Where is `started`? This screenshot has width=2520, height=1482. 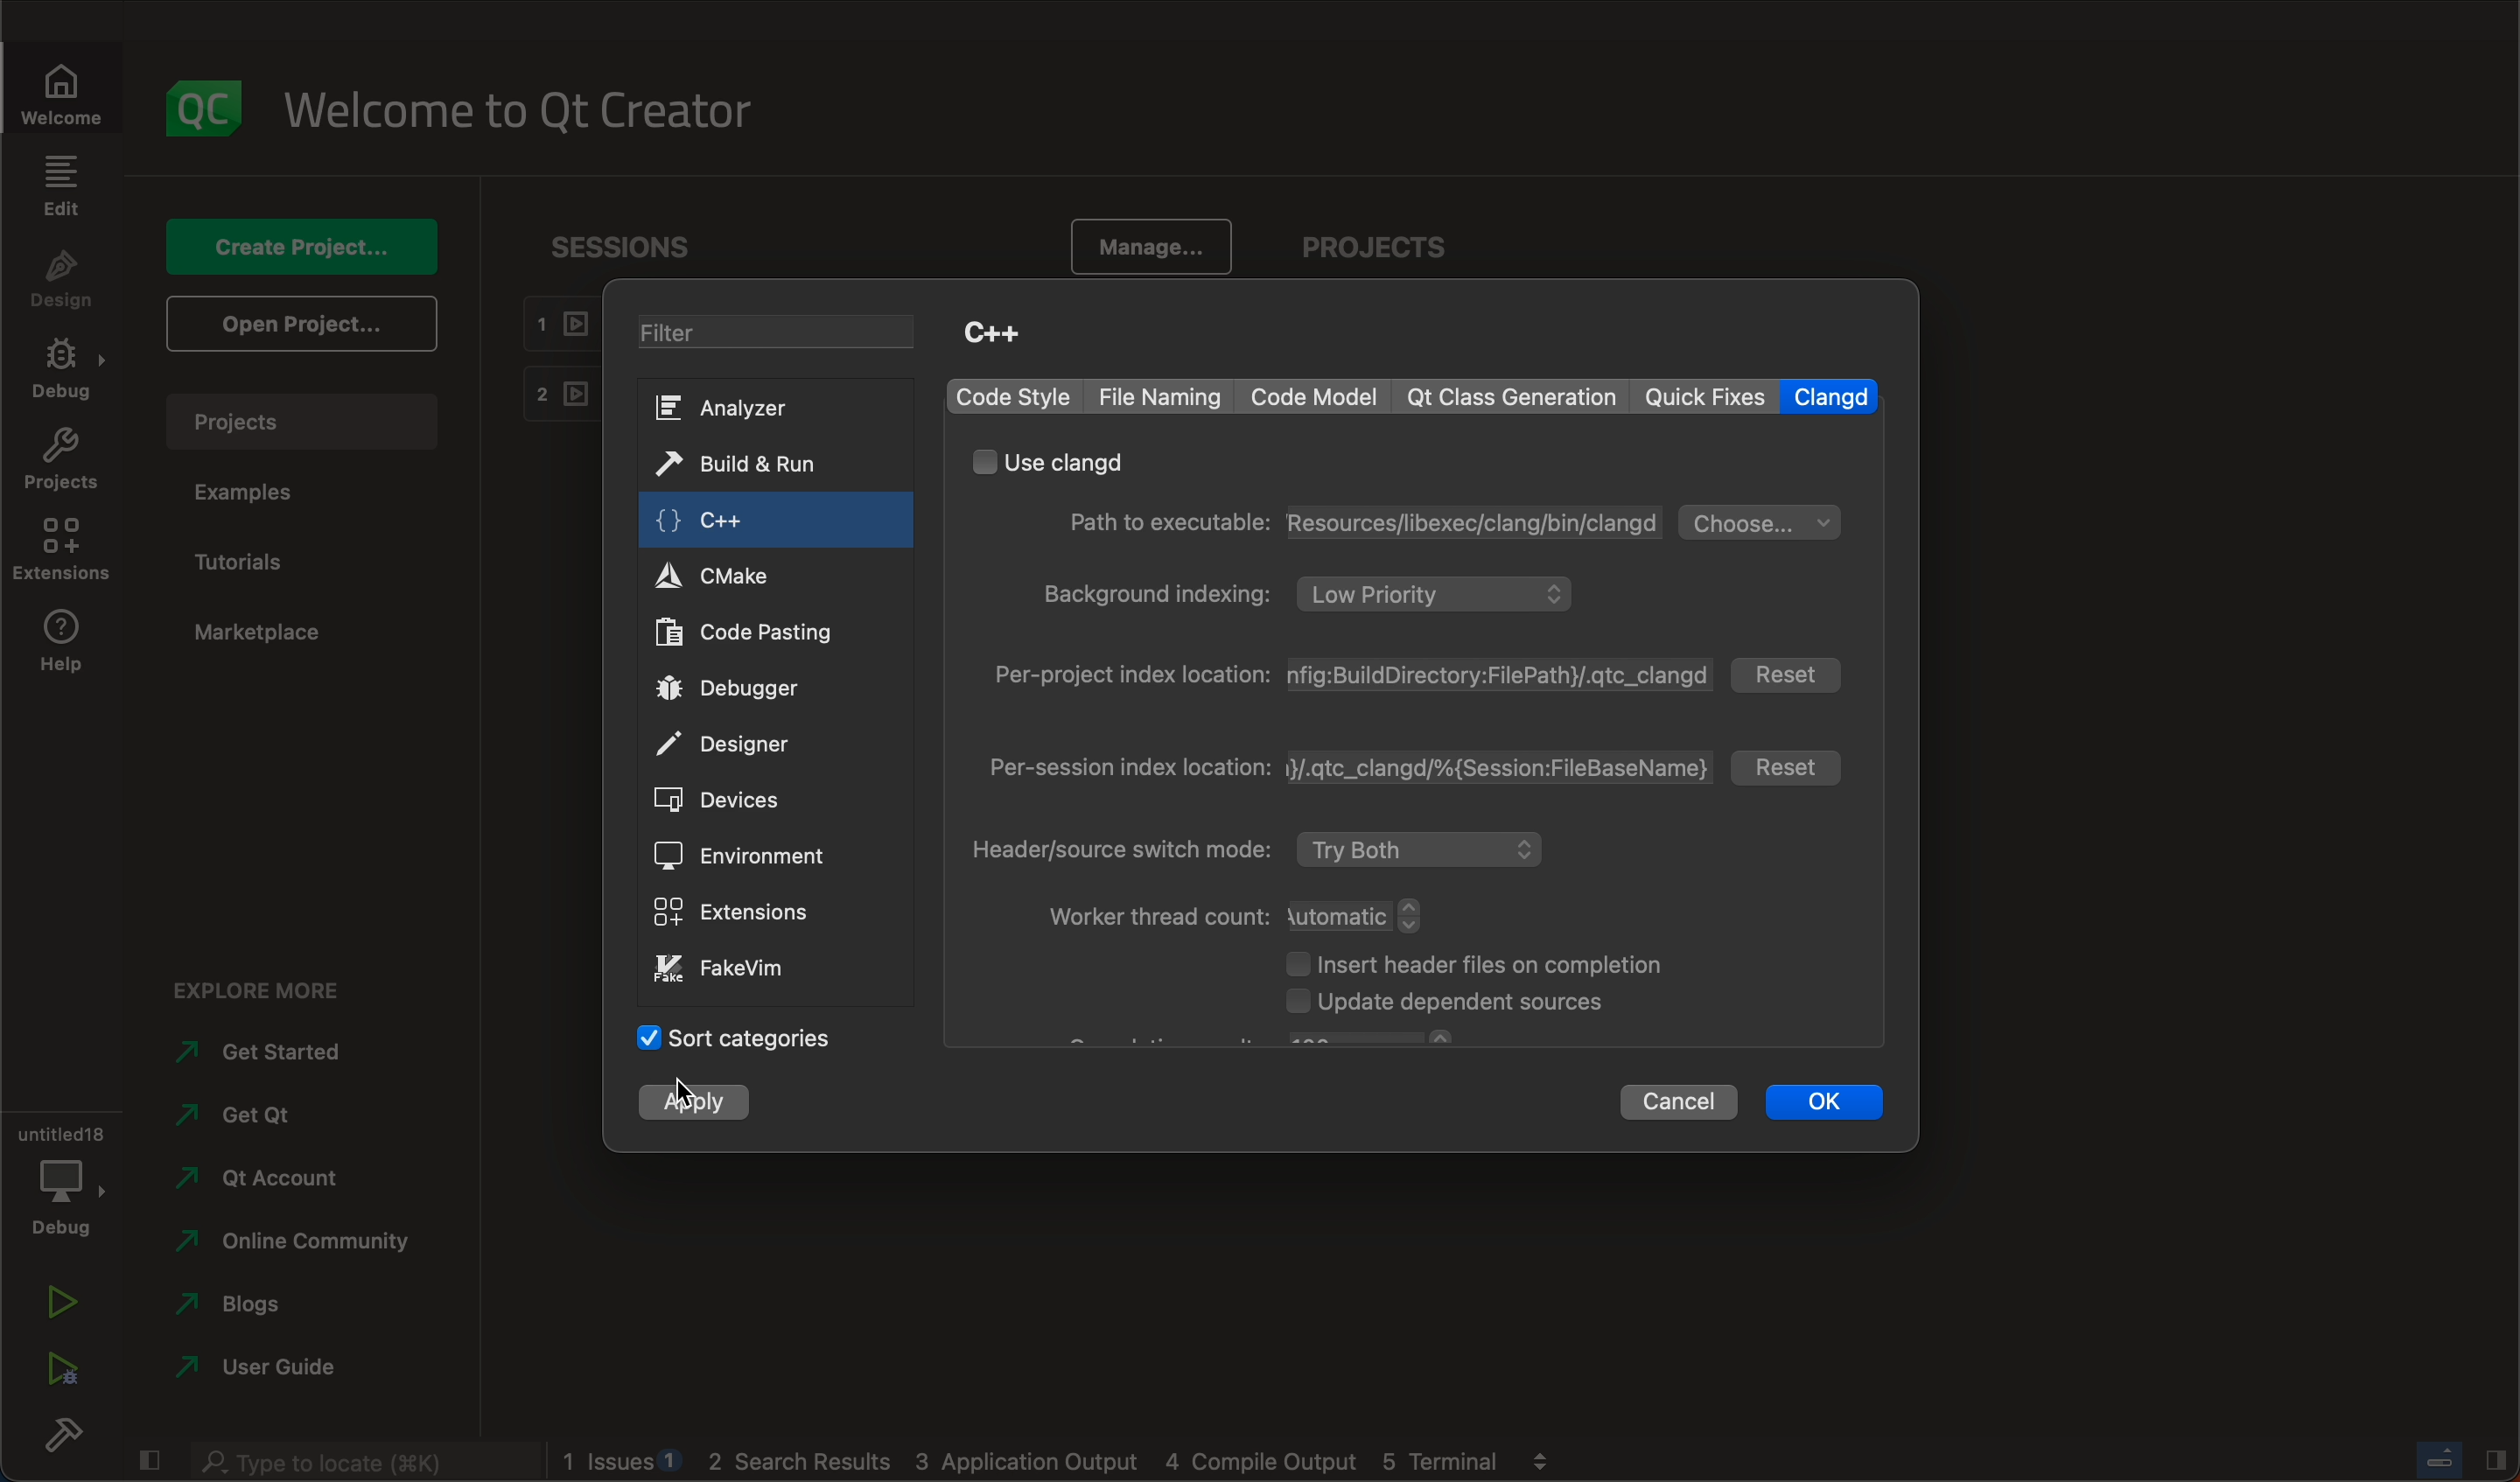
started is located at coordinates (257, 1050).